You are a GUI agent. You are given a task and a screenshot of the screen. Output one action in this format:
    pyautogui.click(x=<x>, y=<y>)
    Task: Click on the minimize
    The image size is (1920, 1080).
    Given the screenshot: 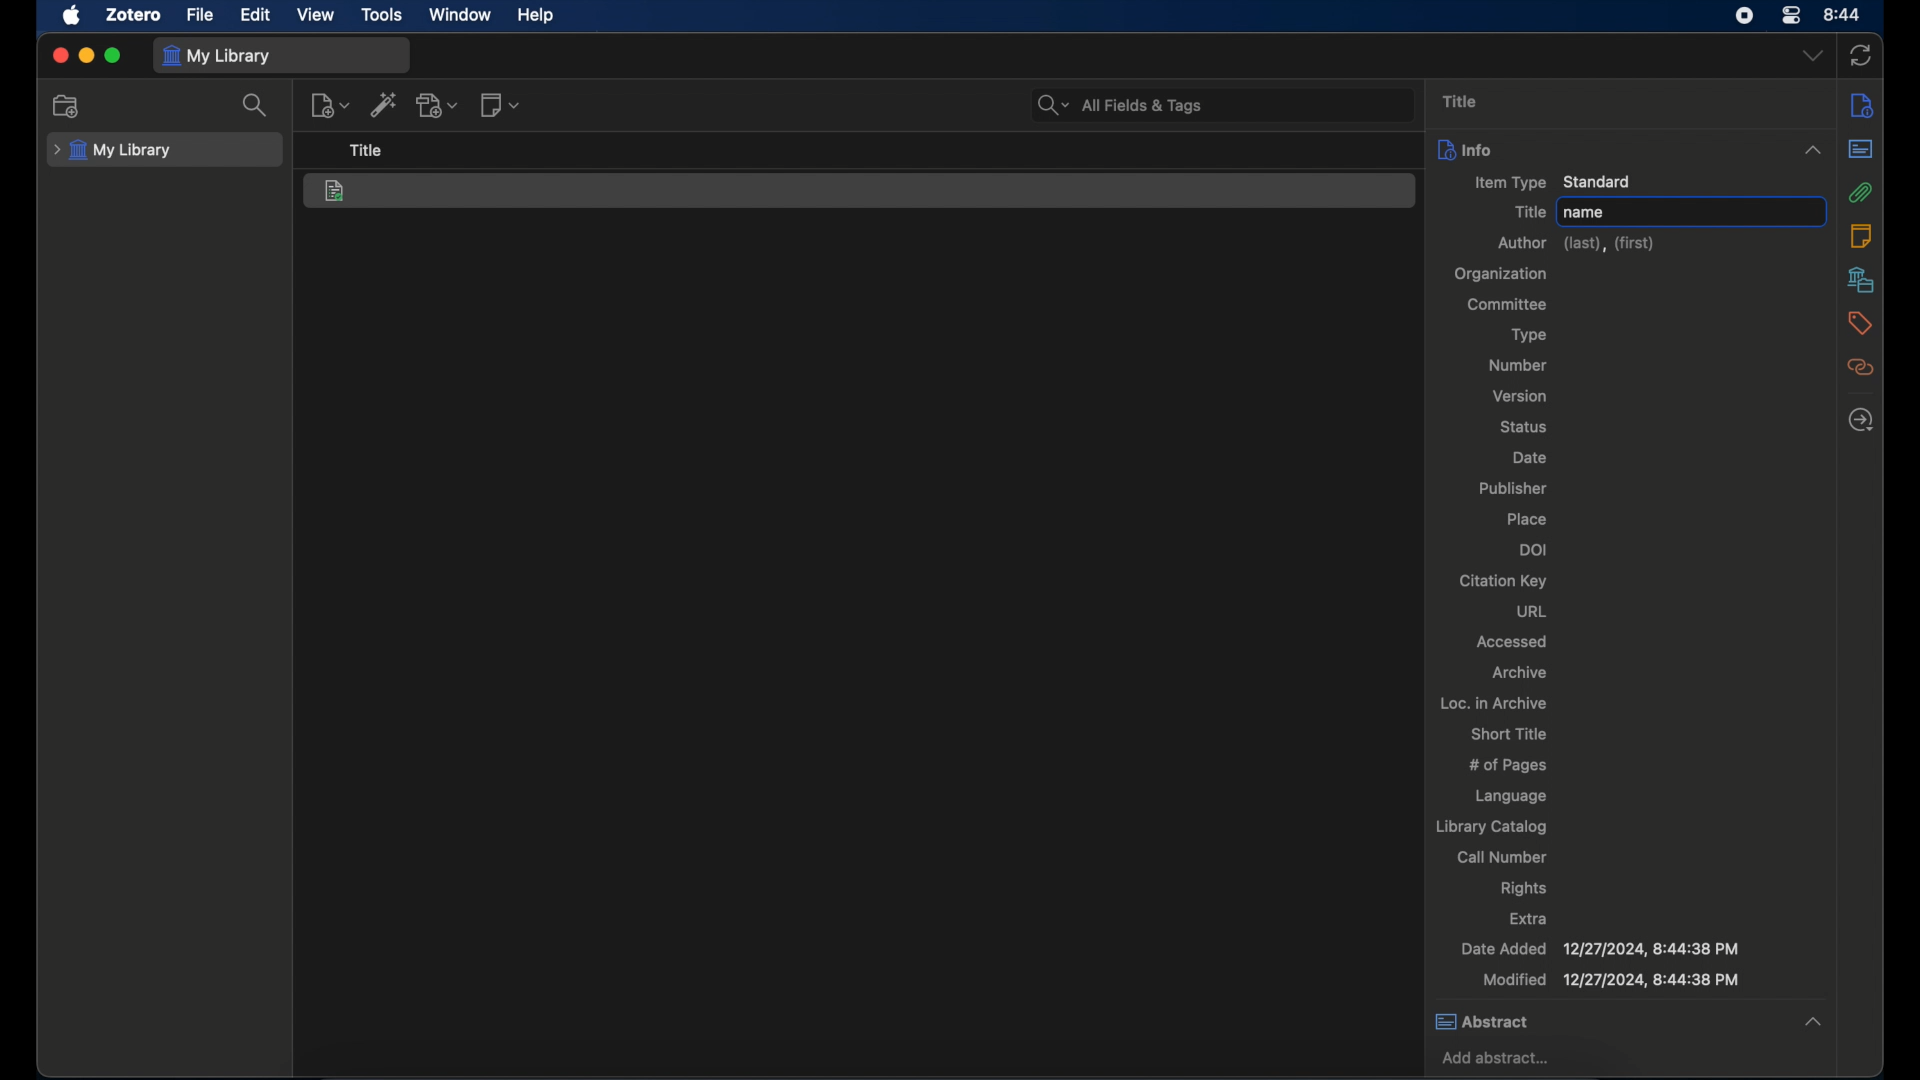 What is the action you would take?
    pyautogui.click(x=89, y=55)
    